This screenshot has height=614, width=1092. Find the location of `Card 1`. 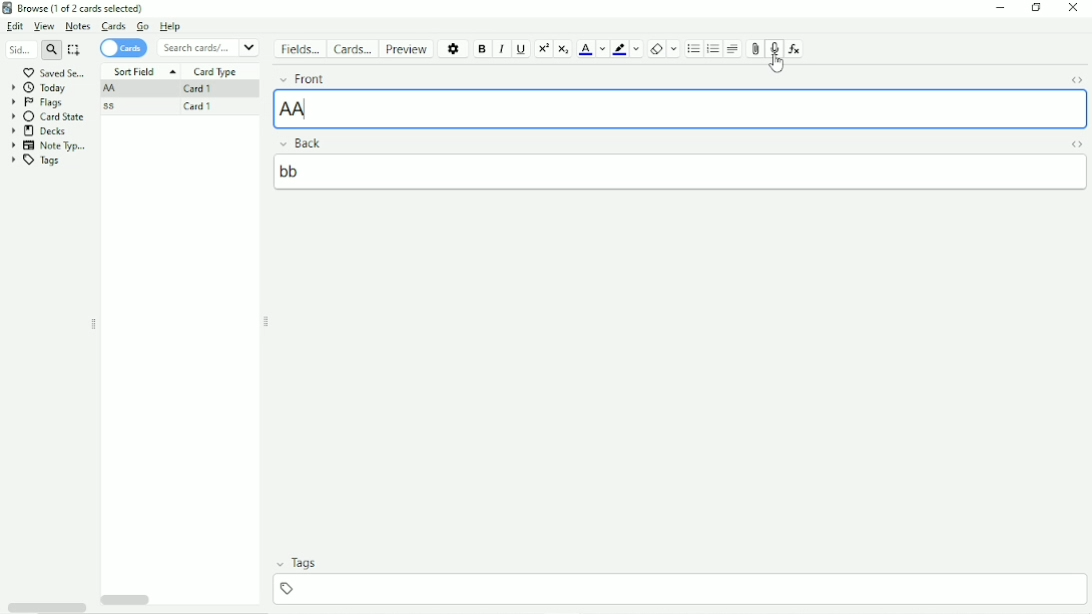

Card 1 is located at coordinates (198, 106).